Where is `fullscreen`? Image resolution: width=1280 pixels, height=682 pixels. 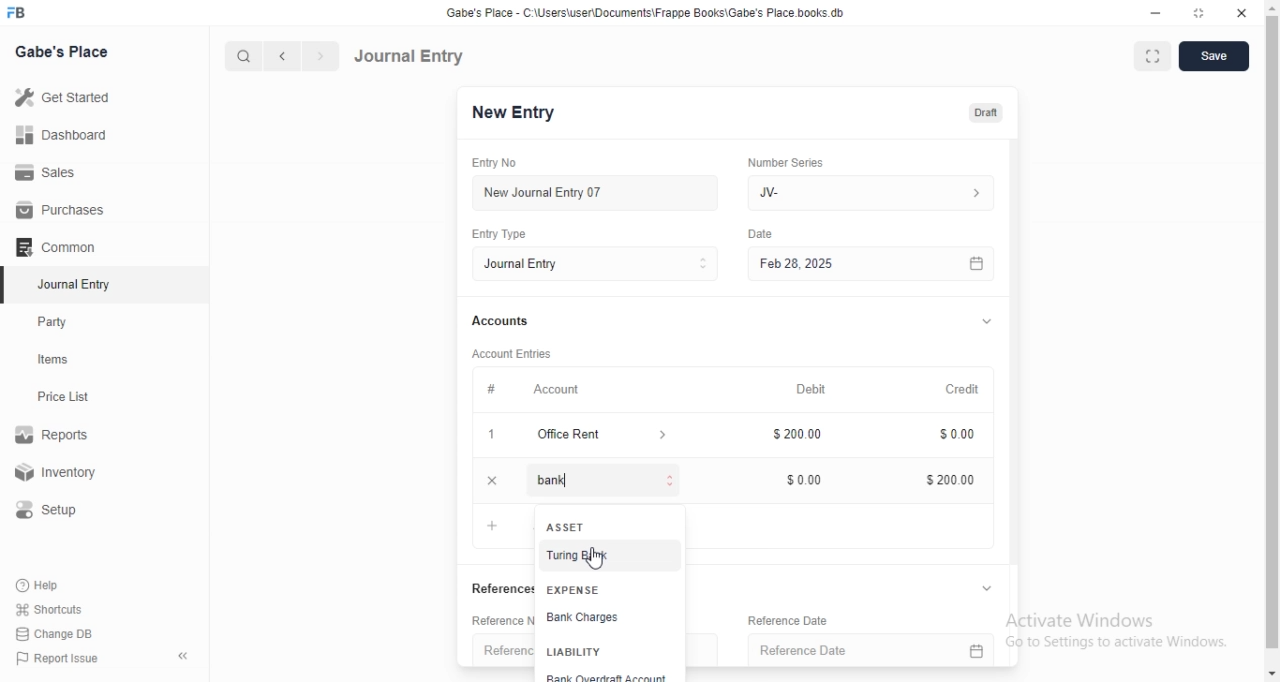 fullscreen is located at coordinates (1157, 57).